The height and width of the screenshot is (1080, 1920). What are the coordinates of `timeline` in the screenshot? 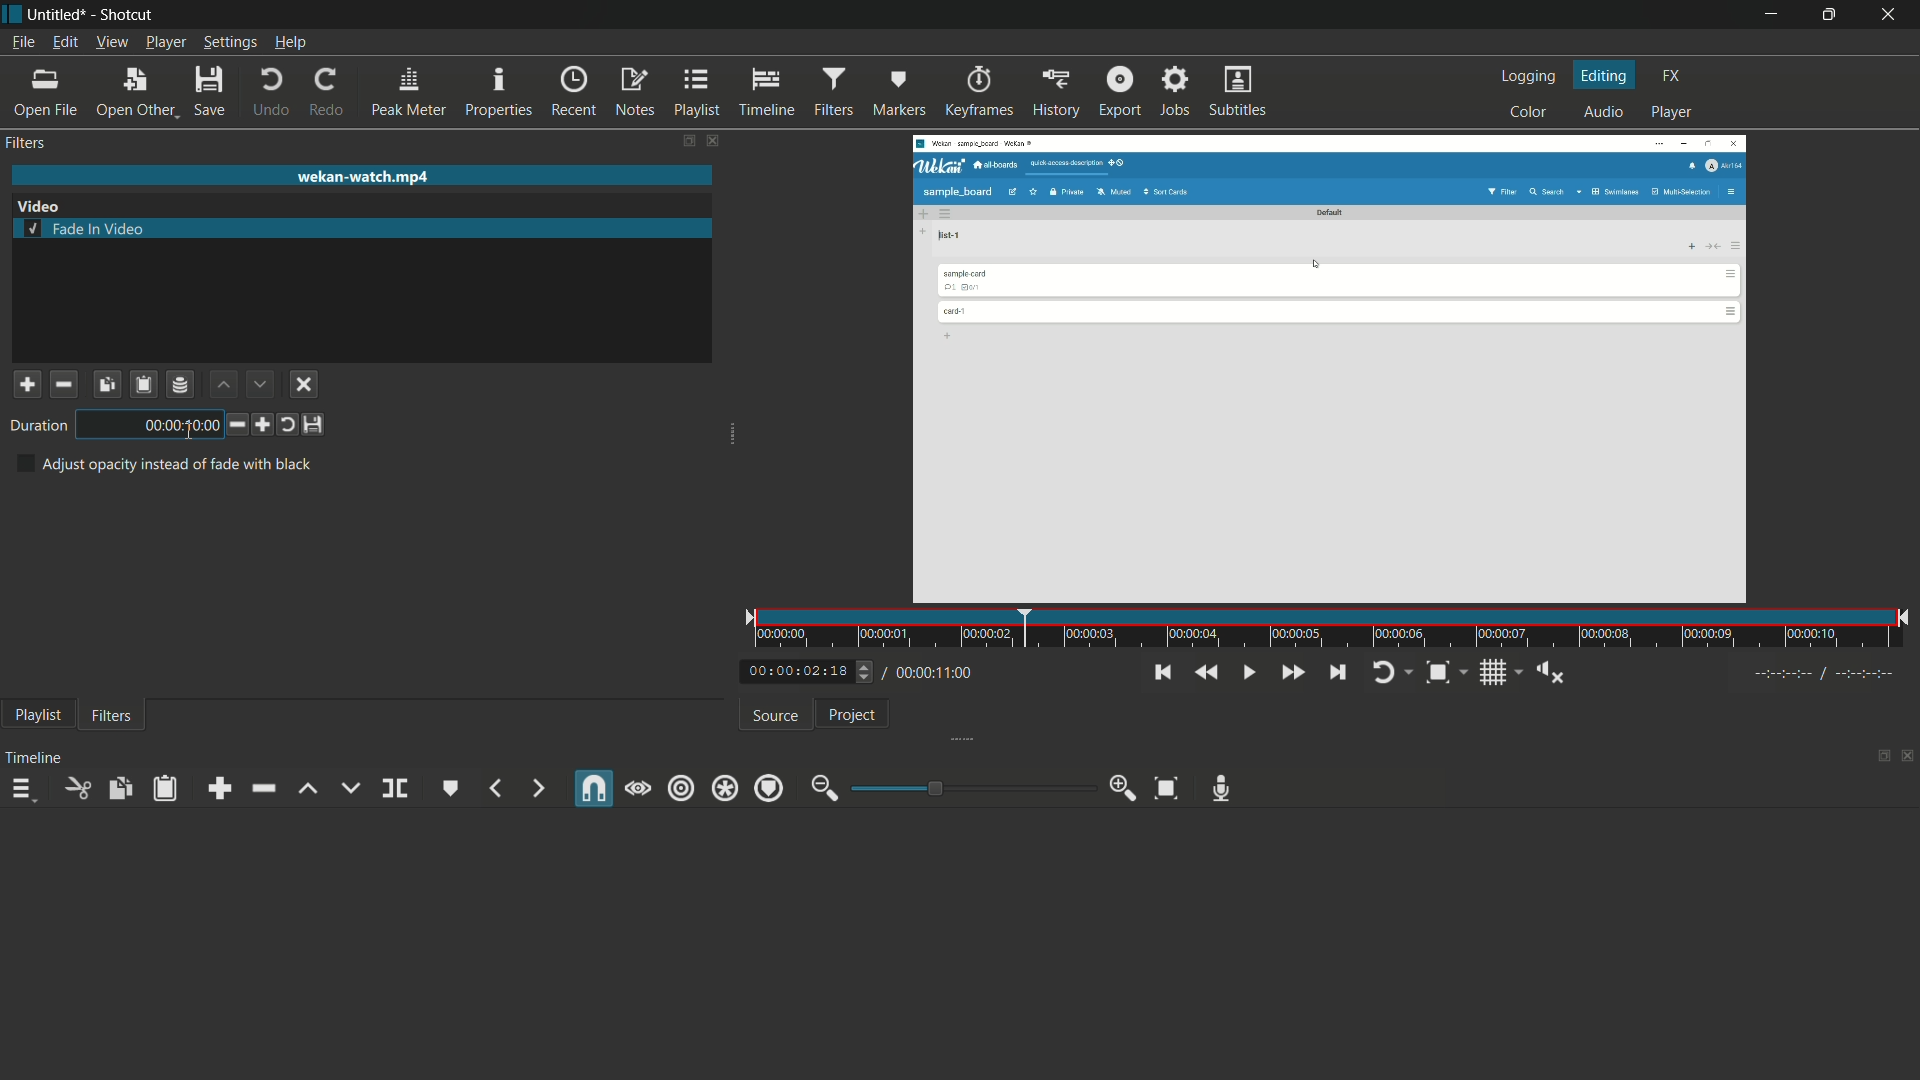 It's located at (766, 93).